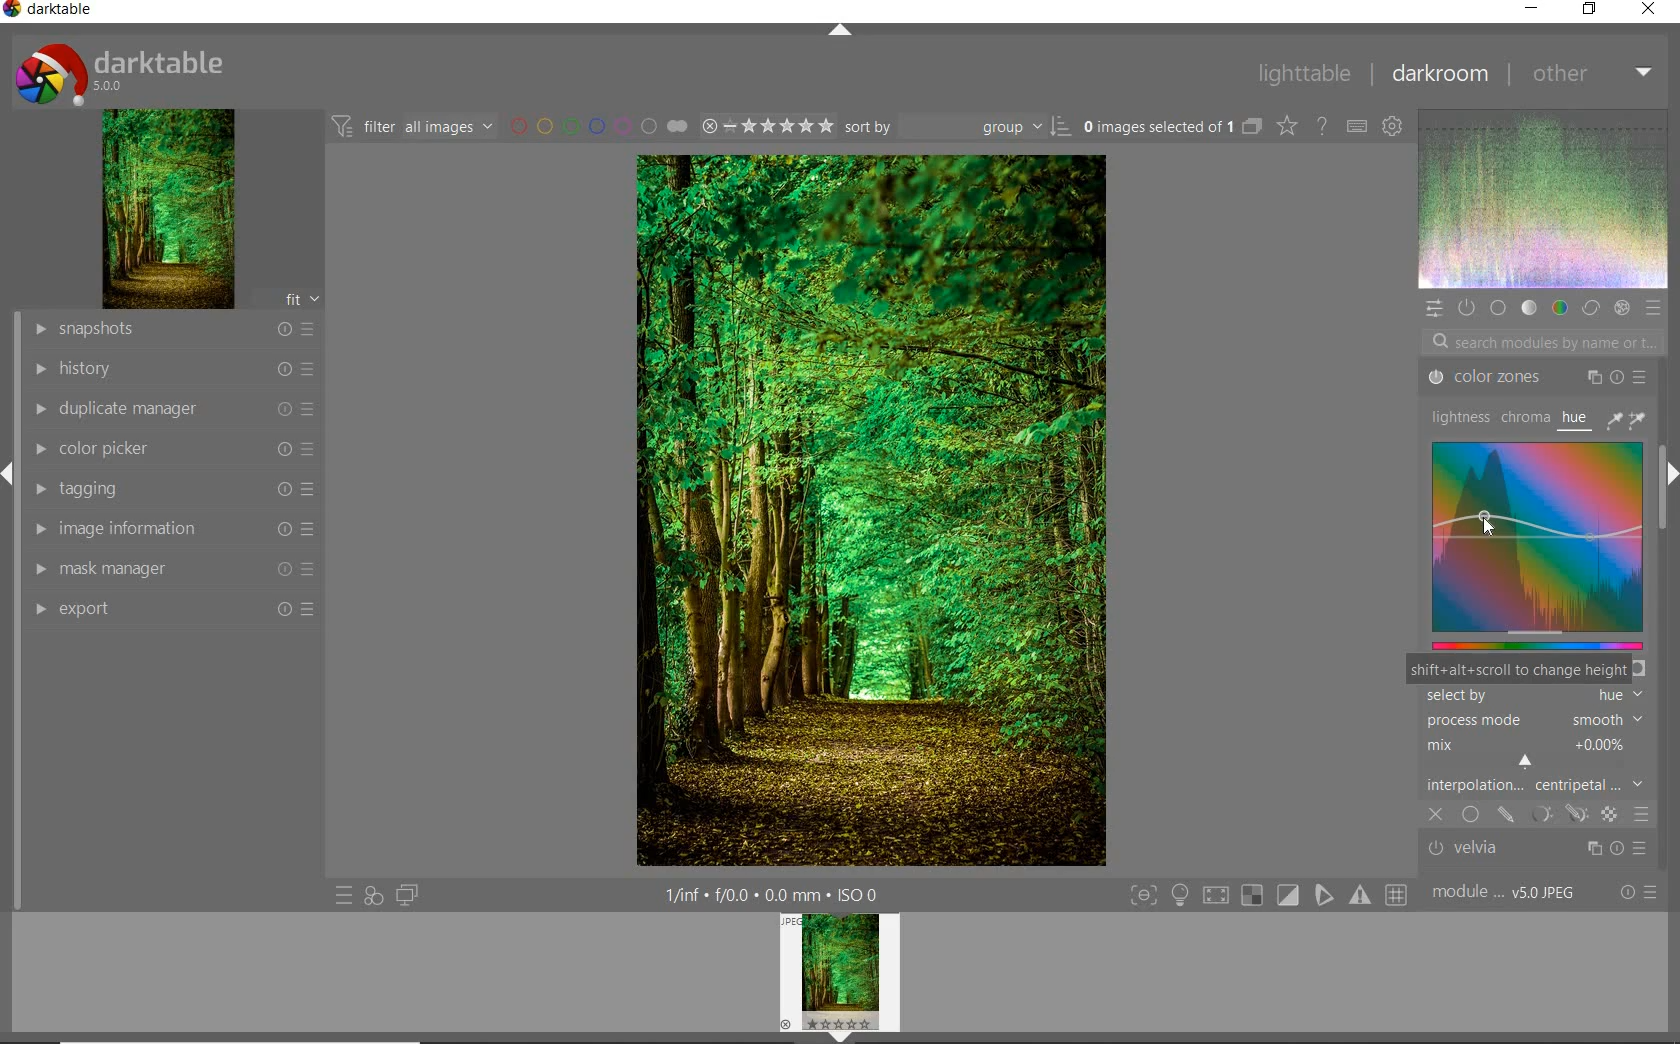 The height and width of the screenshot is (1044, 1680). What do you see at coordinates (1544, 199) in the screenshot?
I see `WAVEFORM` at bounding box center [1544, 199].